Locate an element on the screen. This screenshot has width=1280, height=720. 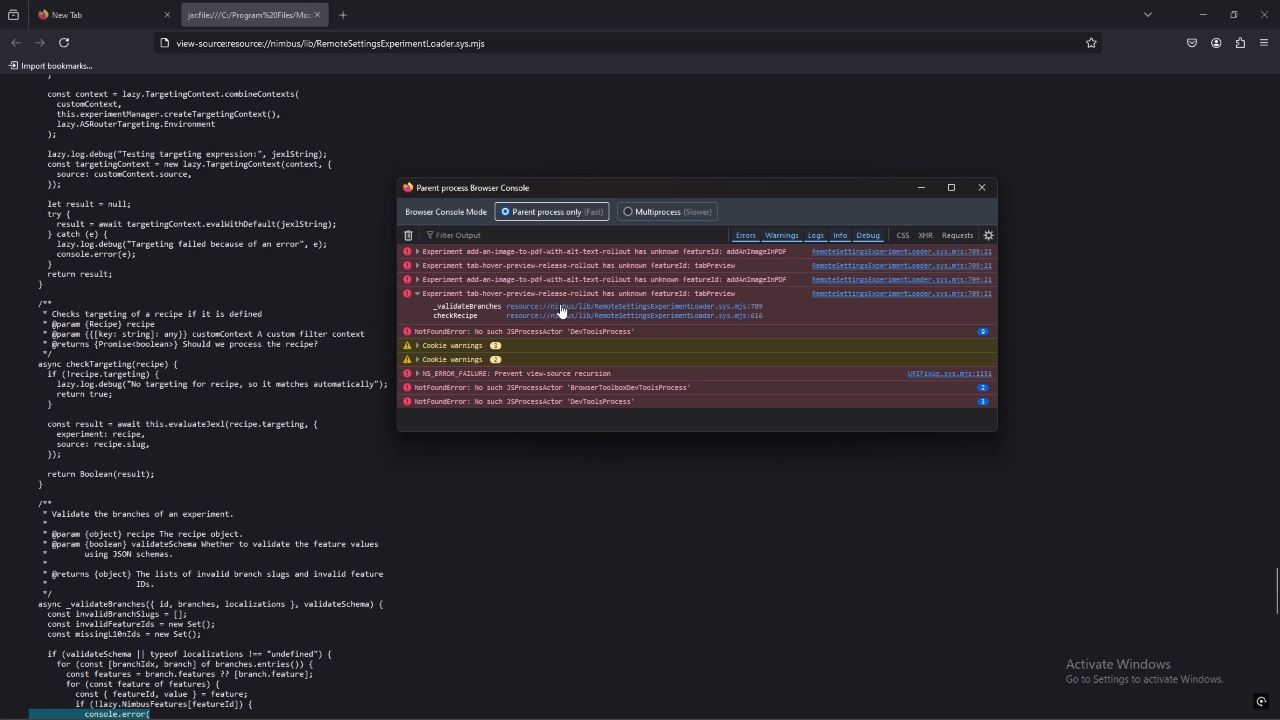
log is located at coordinates (594, 280).